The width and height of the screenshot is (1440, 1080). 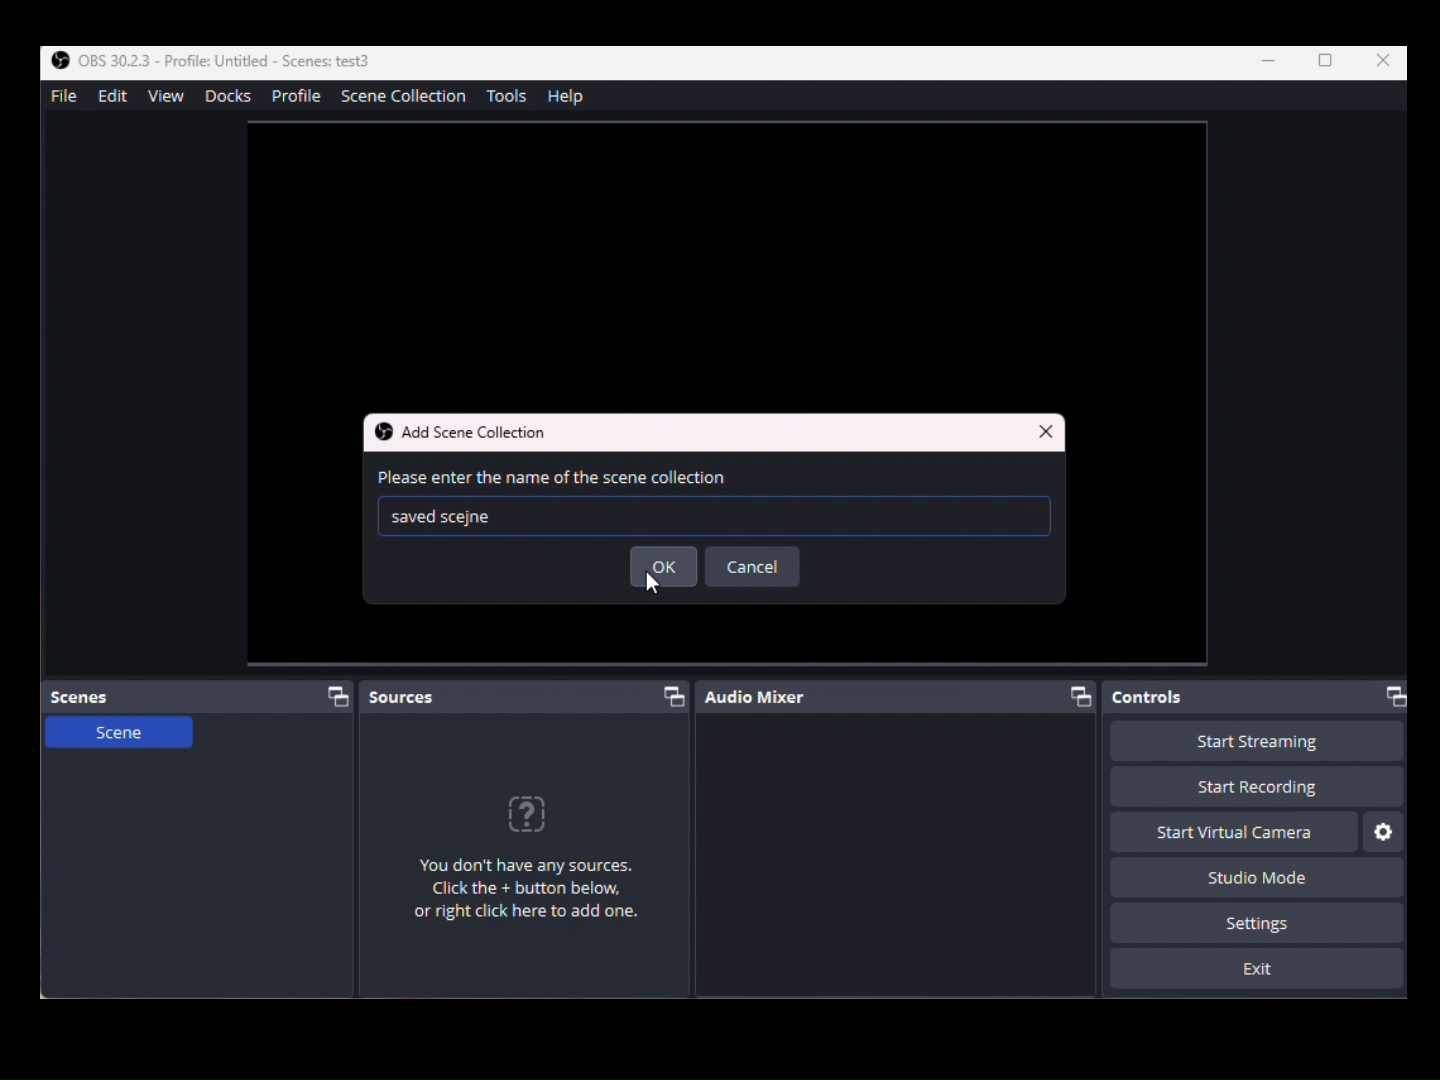 I want to click on cancel, so click(x=756, y=570).